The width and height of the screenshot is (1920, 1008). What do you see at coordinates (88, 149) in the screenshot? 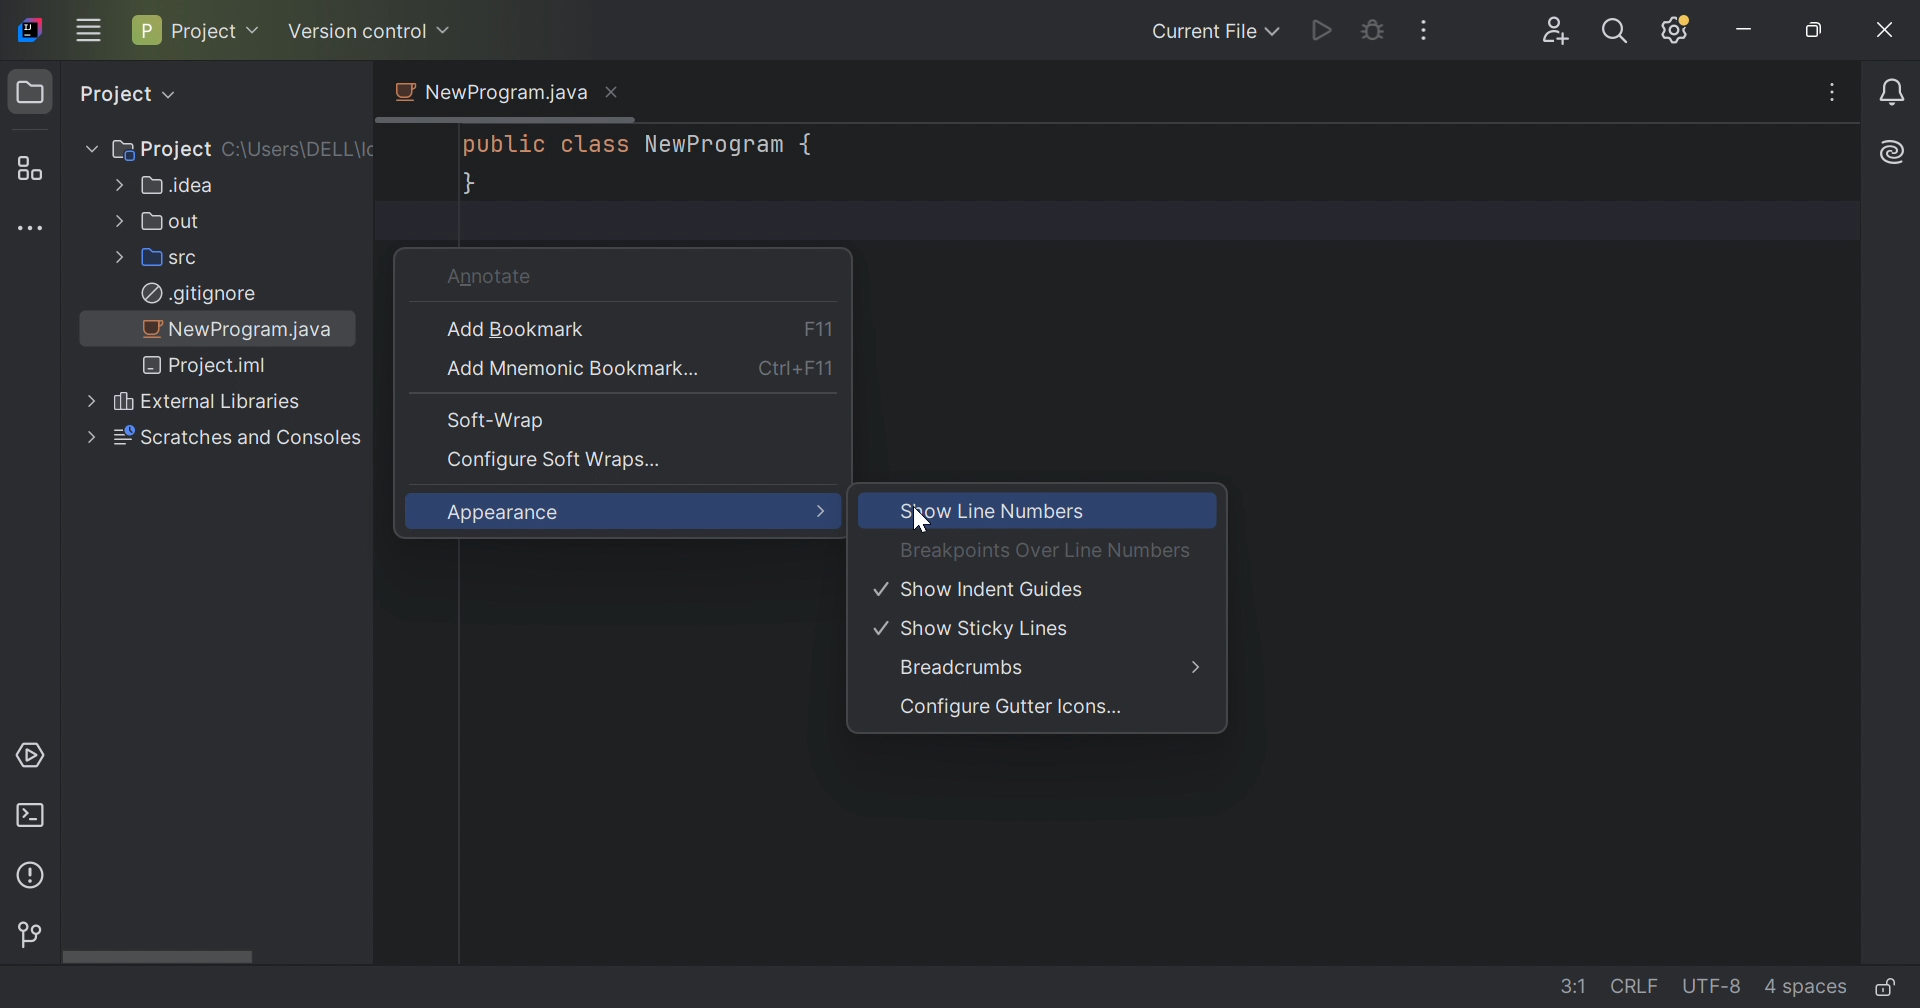
I see `Drop Down` at bounding box center [88, 149].